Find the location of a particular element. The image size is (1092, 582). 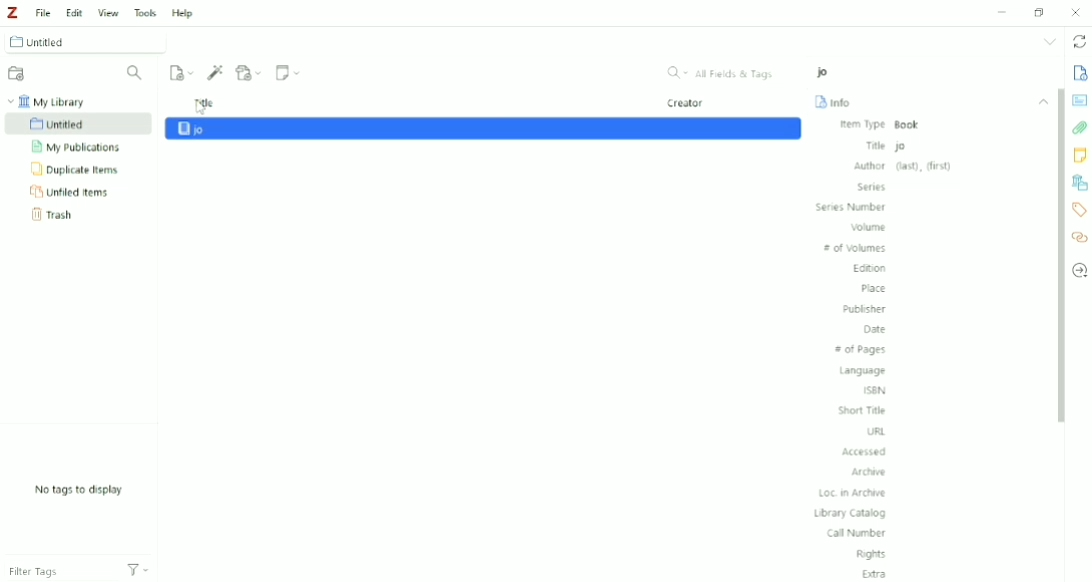

Library Catalog is located at coordinates (850, 513).